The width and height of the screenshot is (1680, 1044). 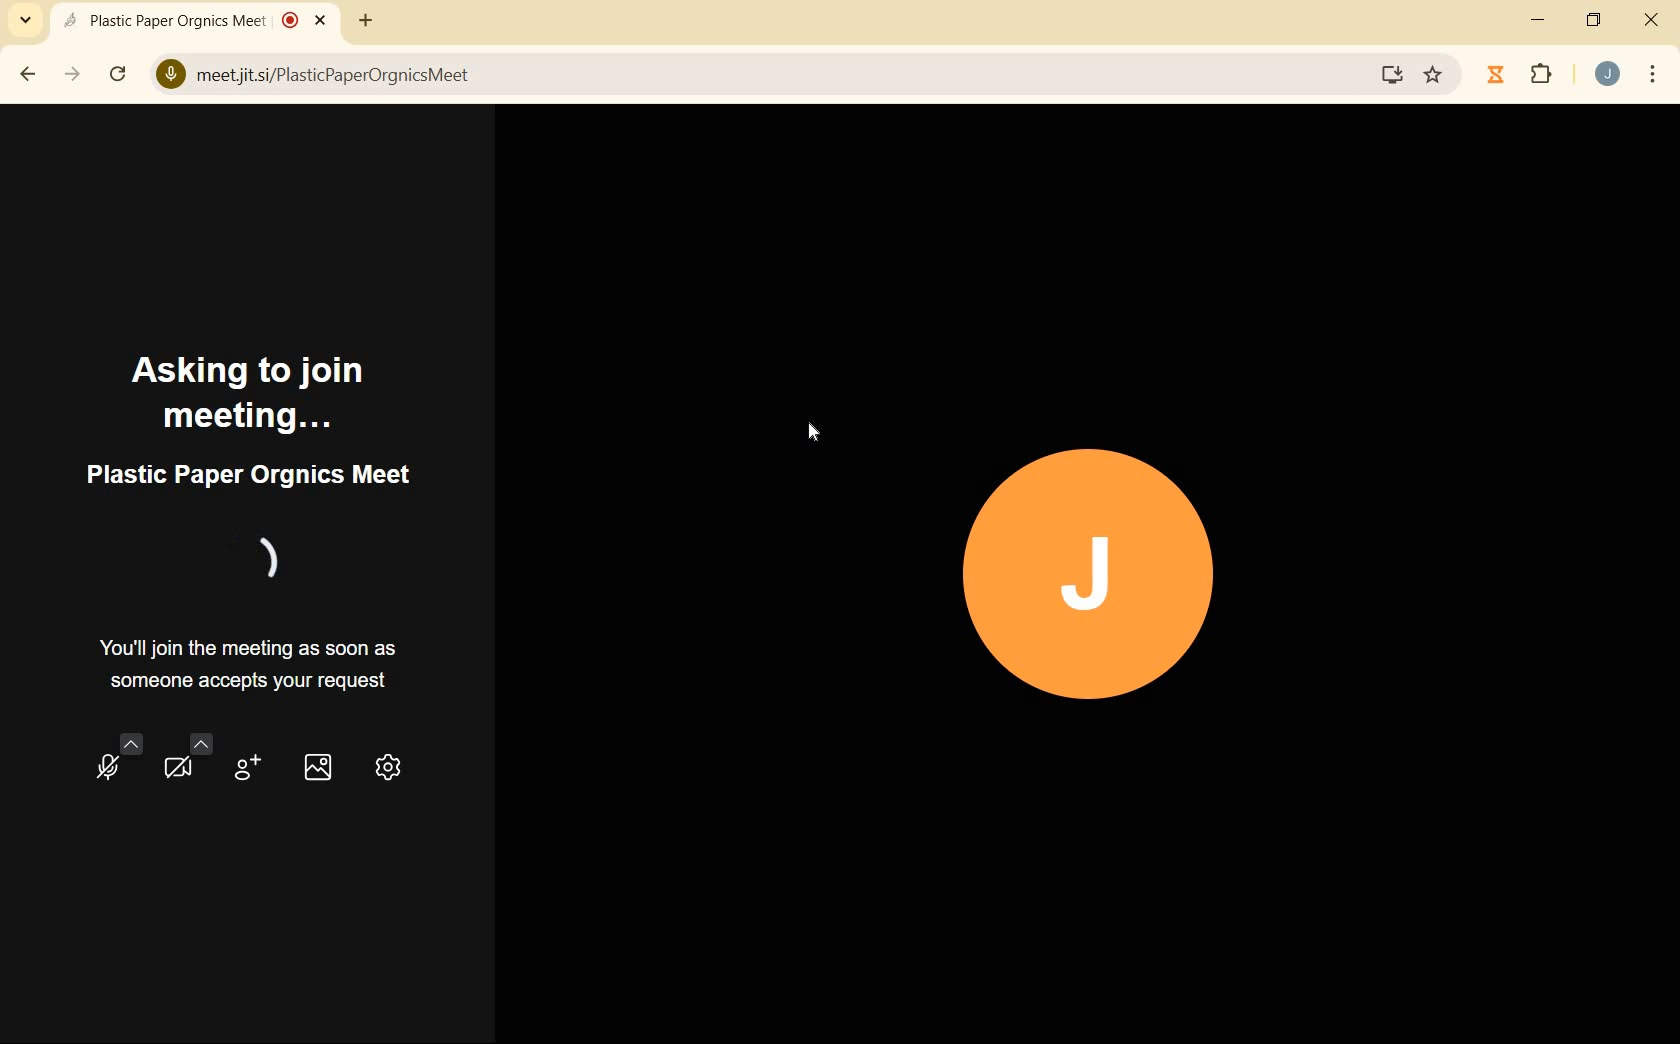 What do you see at coordinates (1652, 23) in the screenshot?
I see `close` at bounding box center [1652, 23].